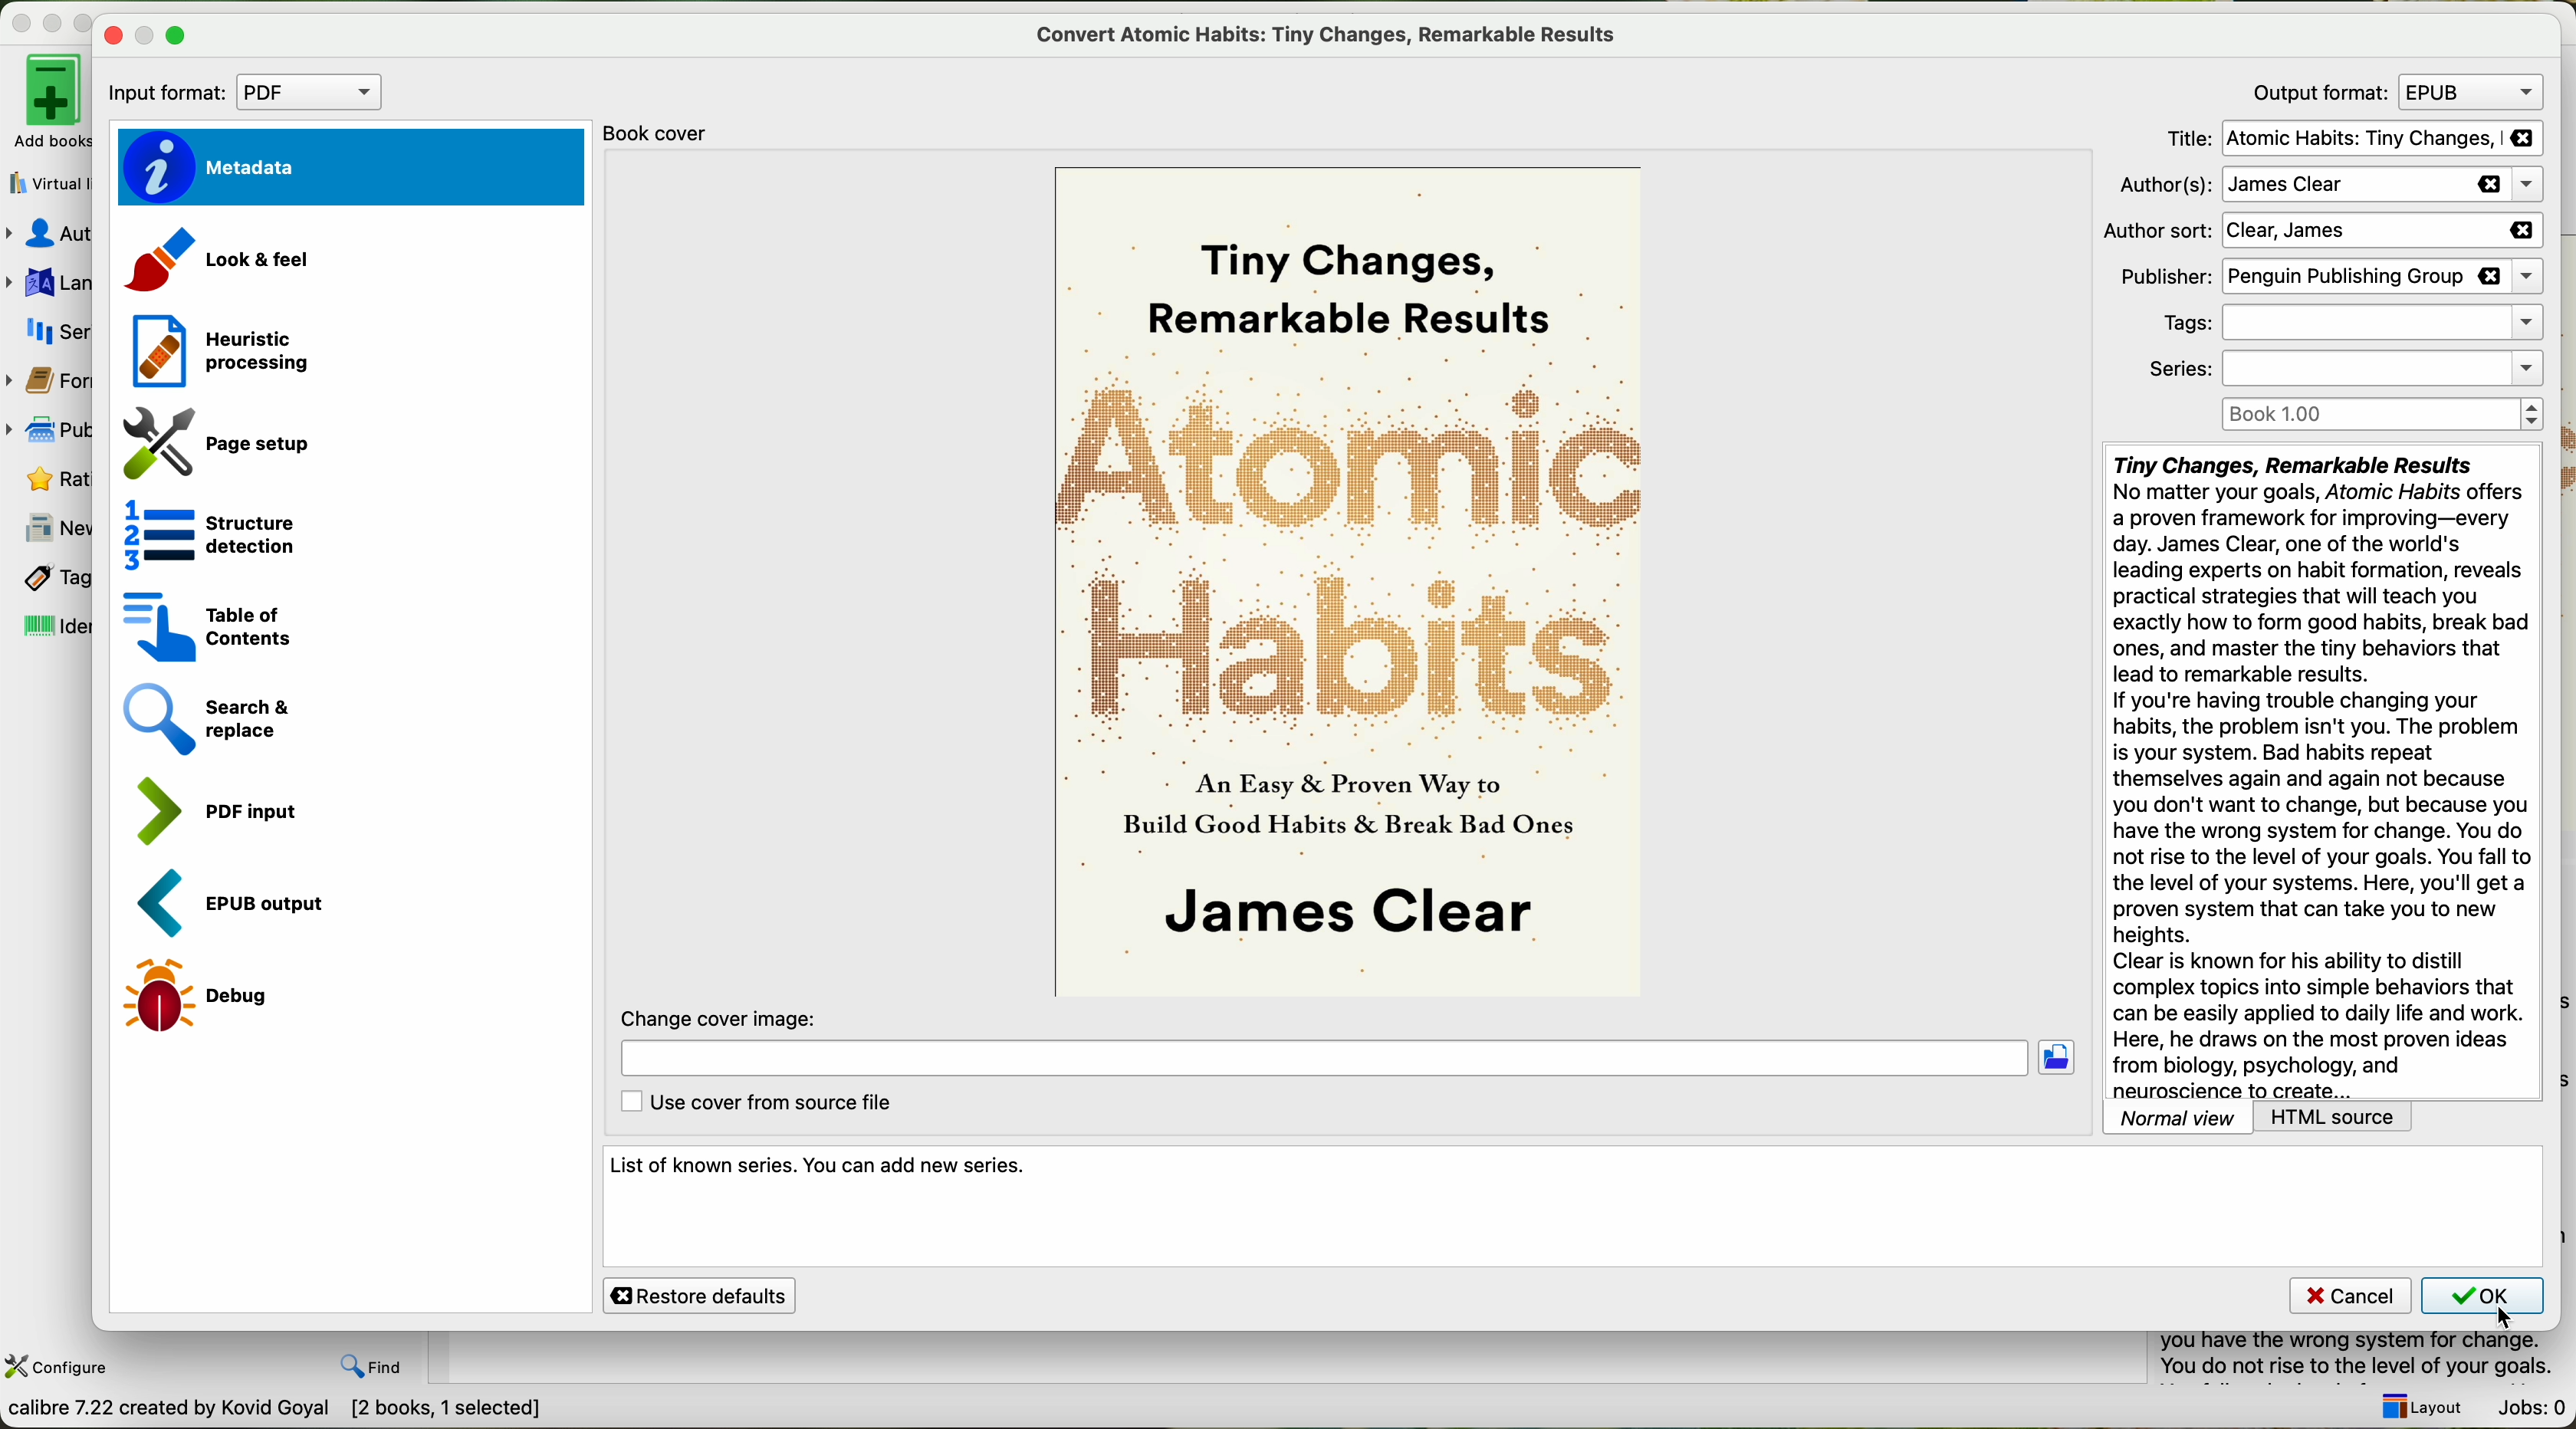  Describe the element at coordinates (1335, 34) in the screenshot. I see `convert atomic habits` at that location.